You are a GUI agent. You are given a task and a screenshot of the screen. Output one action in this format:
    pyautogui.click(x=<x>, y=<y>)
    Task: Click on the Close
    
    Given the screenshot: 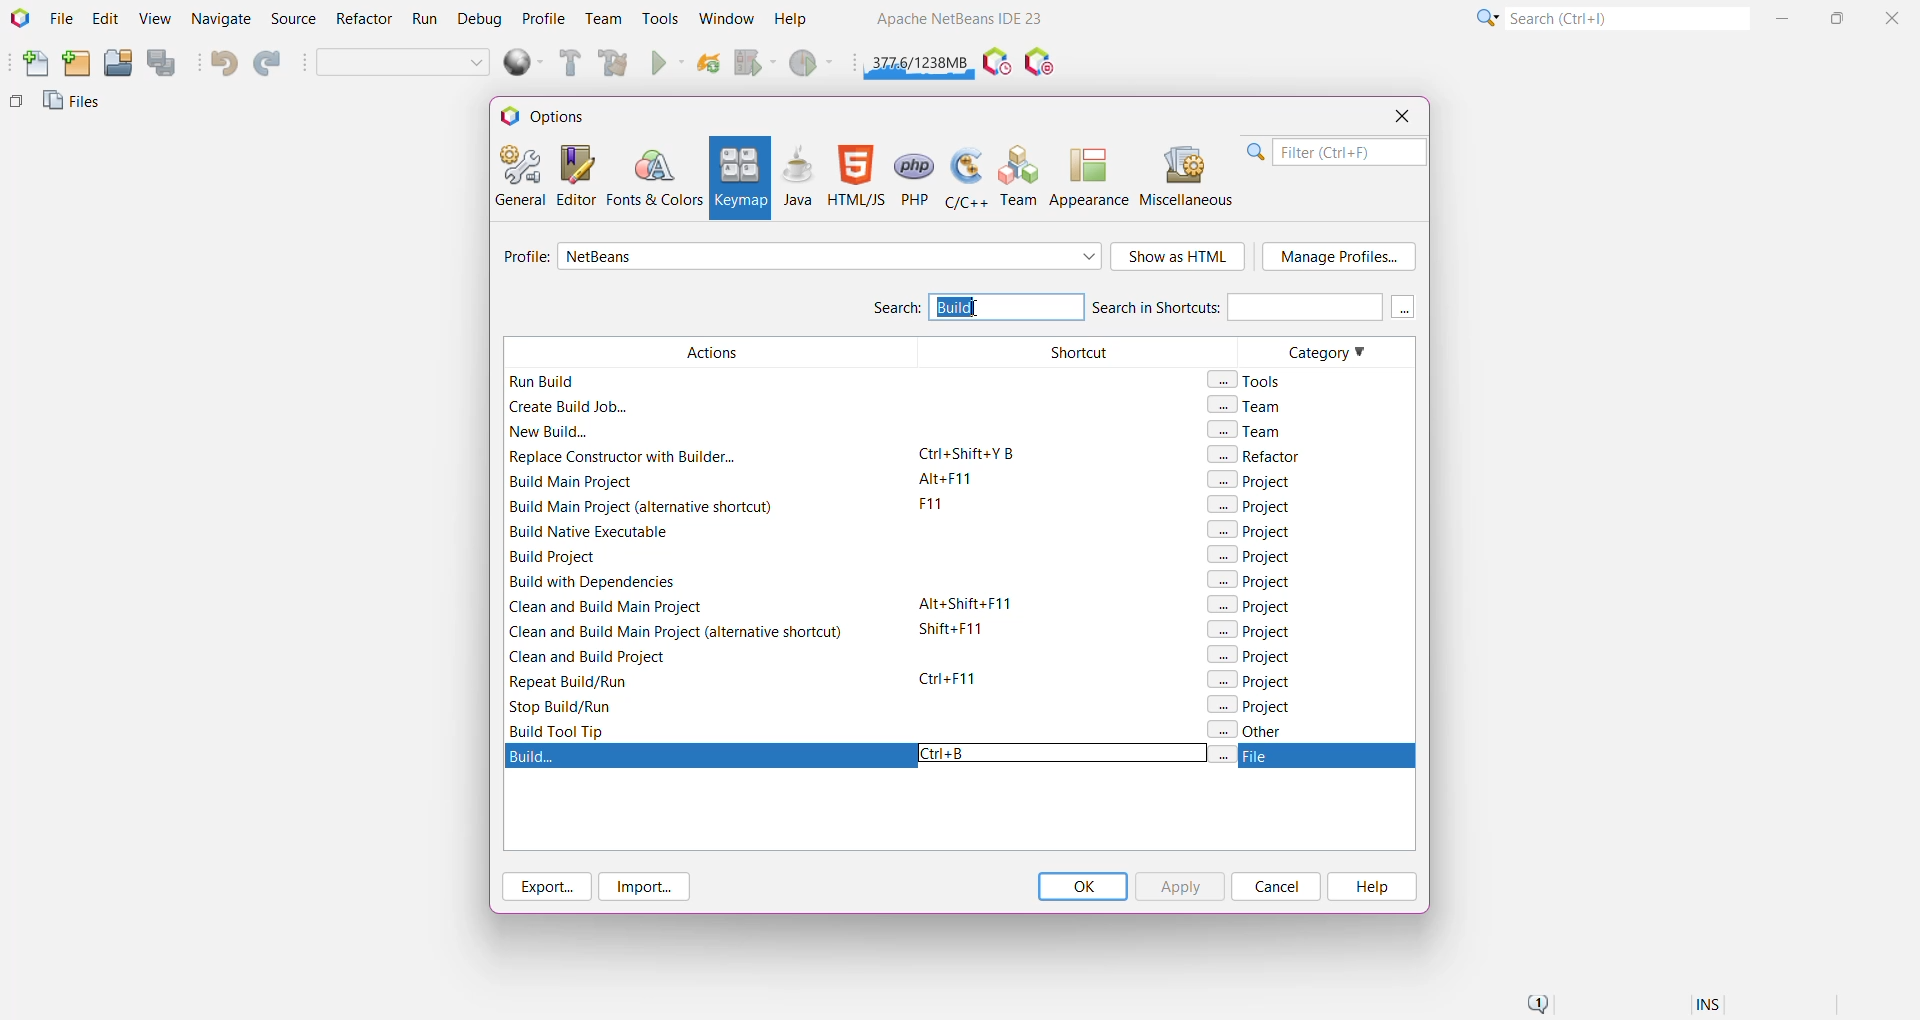 What is the action you would take?
    pyautogui.click(x=1401, y=116)
    